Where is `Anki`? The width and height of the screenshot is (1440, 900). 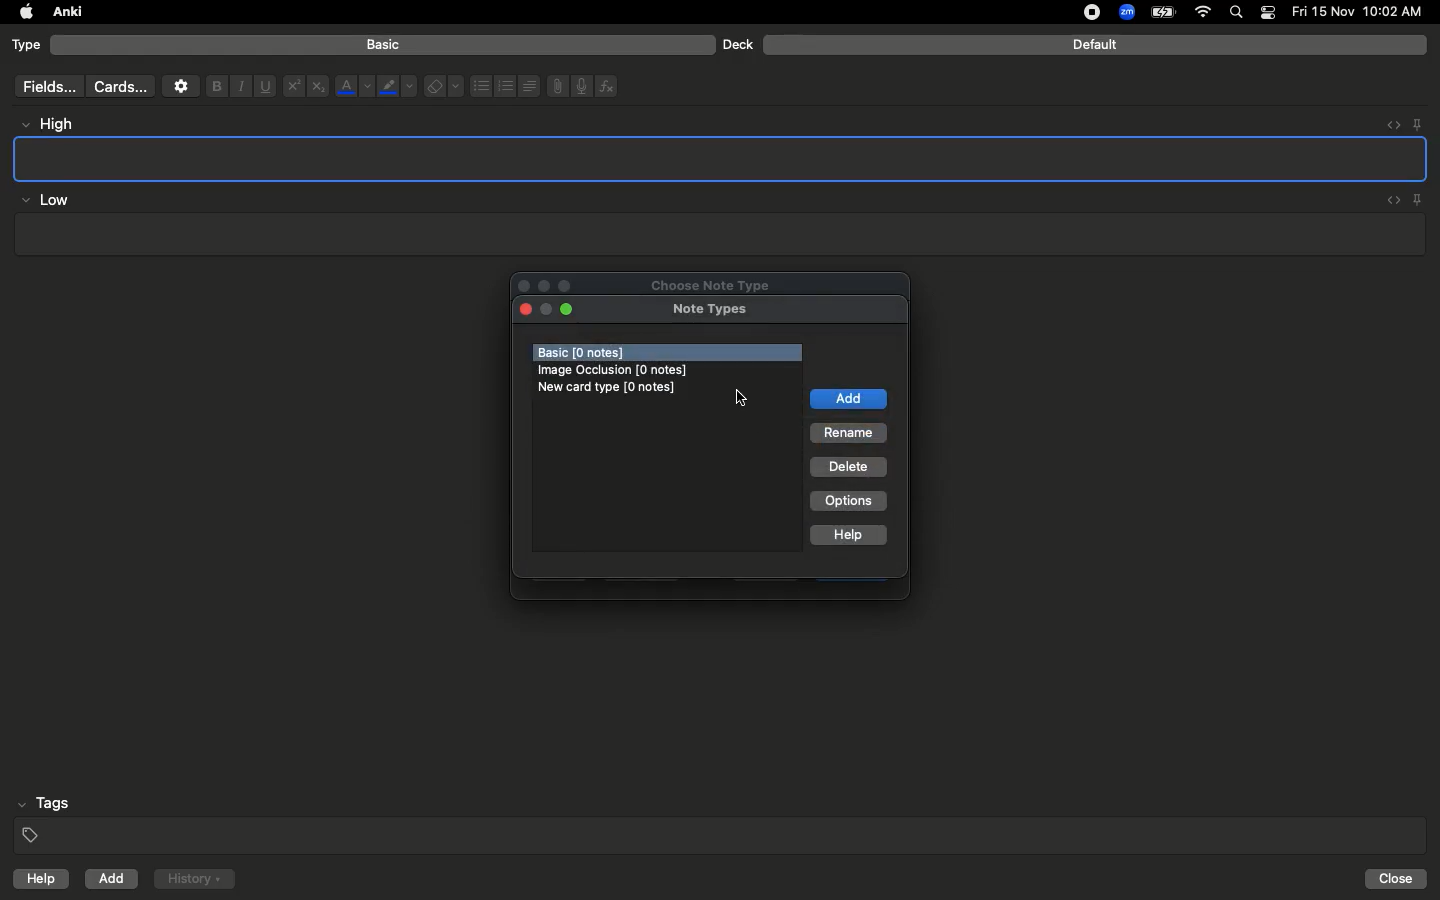
Anki is located at coordinates (66, 13).